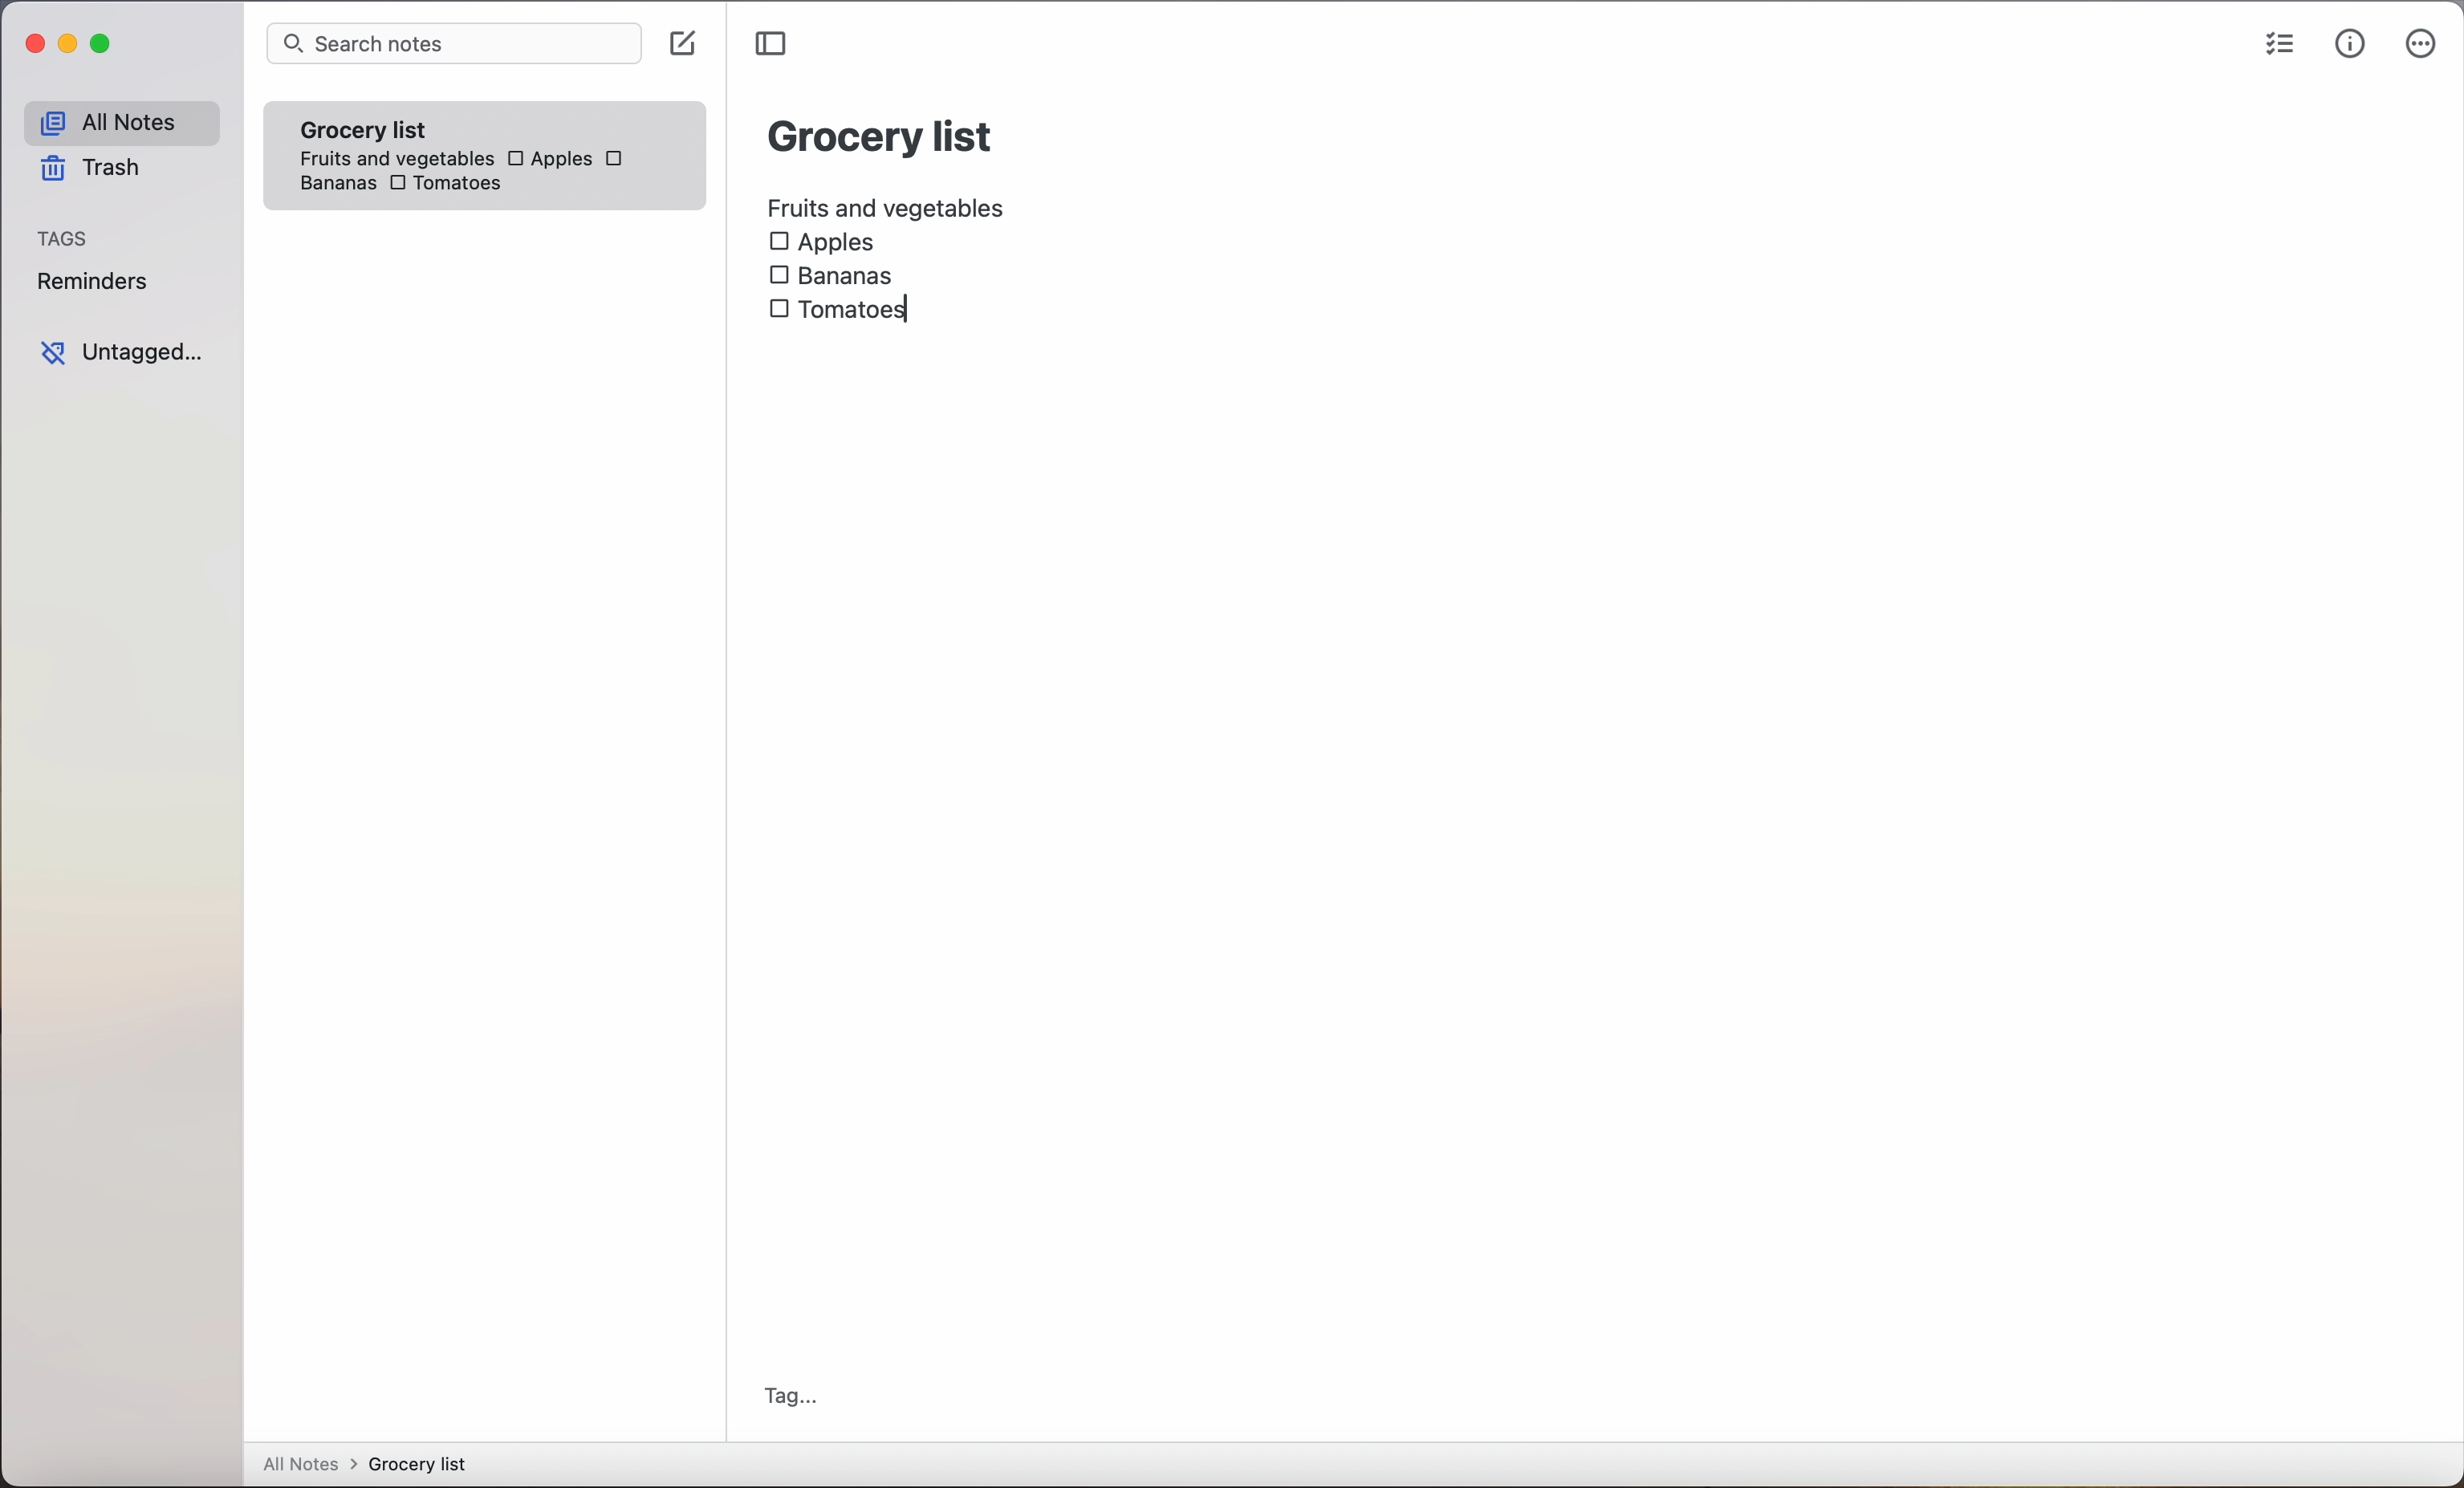 This screenshot has width=2464, height=1488. What do you see at coordinates (373, 1466) in the screenshot?
I see `all notes > grocery list` at bounding box center [373, 1466].